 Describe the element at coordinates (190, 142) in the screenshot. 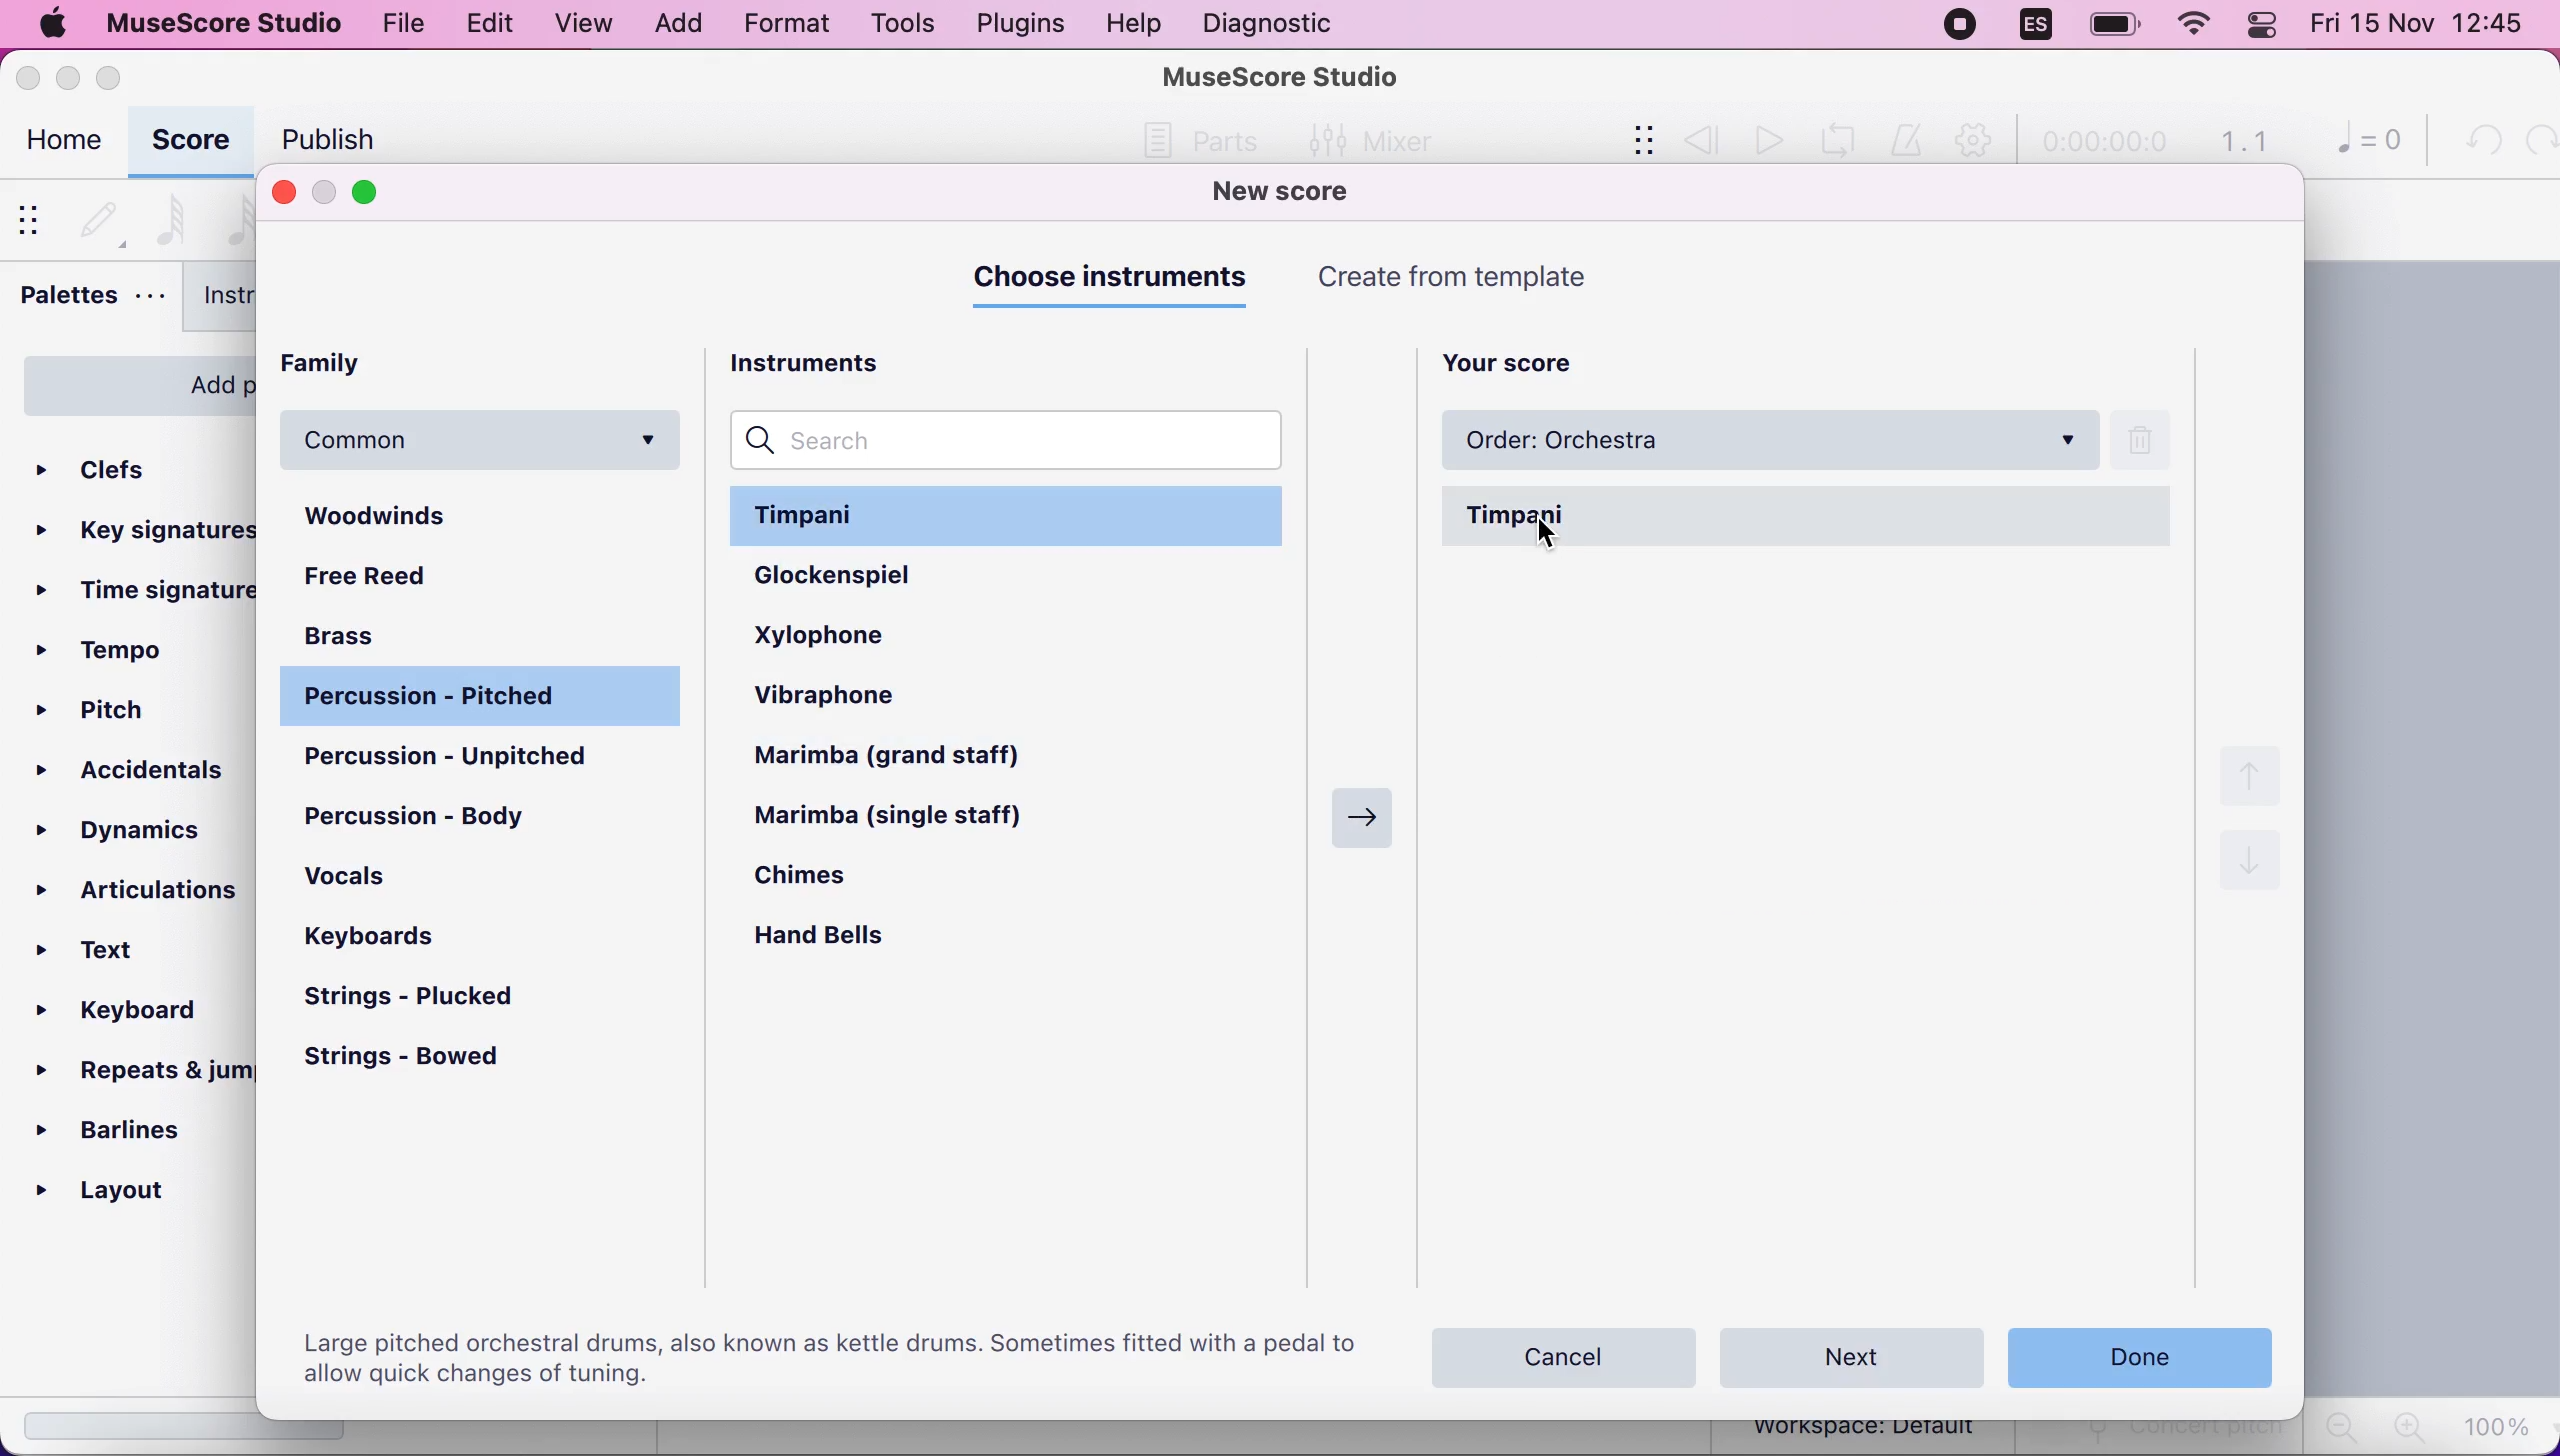

I see `score` at that location.